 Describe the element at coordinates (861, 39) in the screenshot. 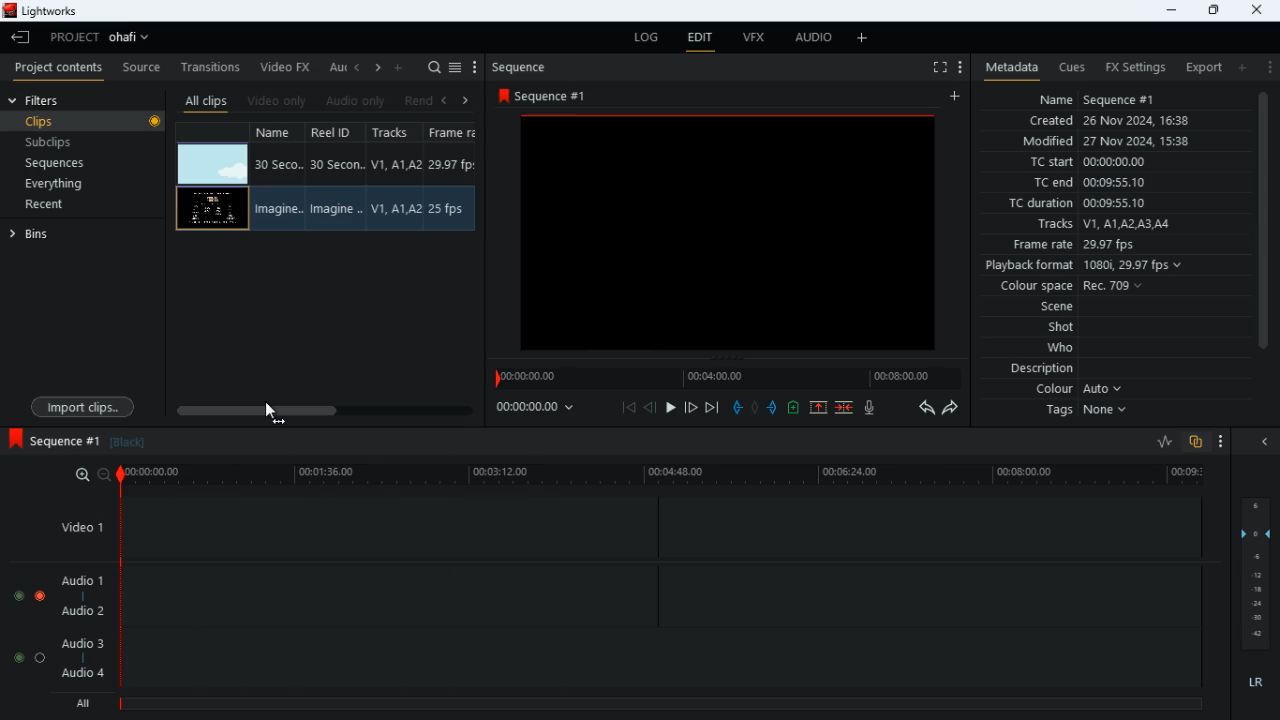

I see `more` at that location.